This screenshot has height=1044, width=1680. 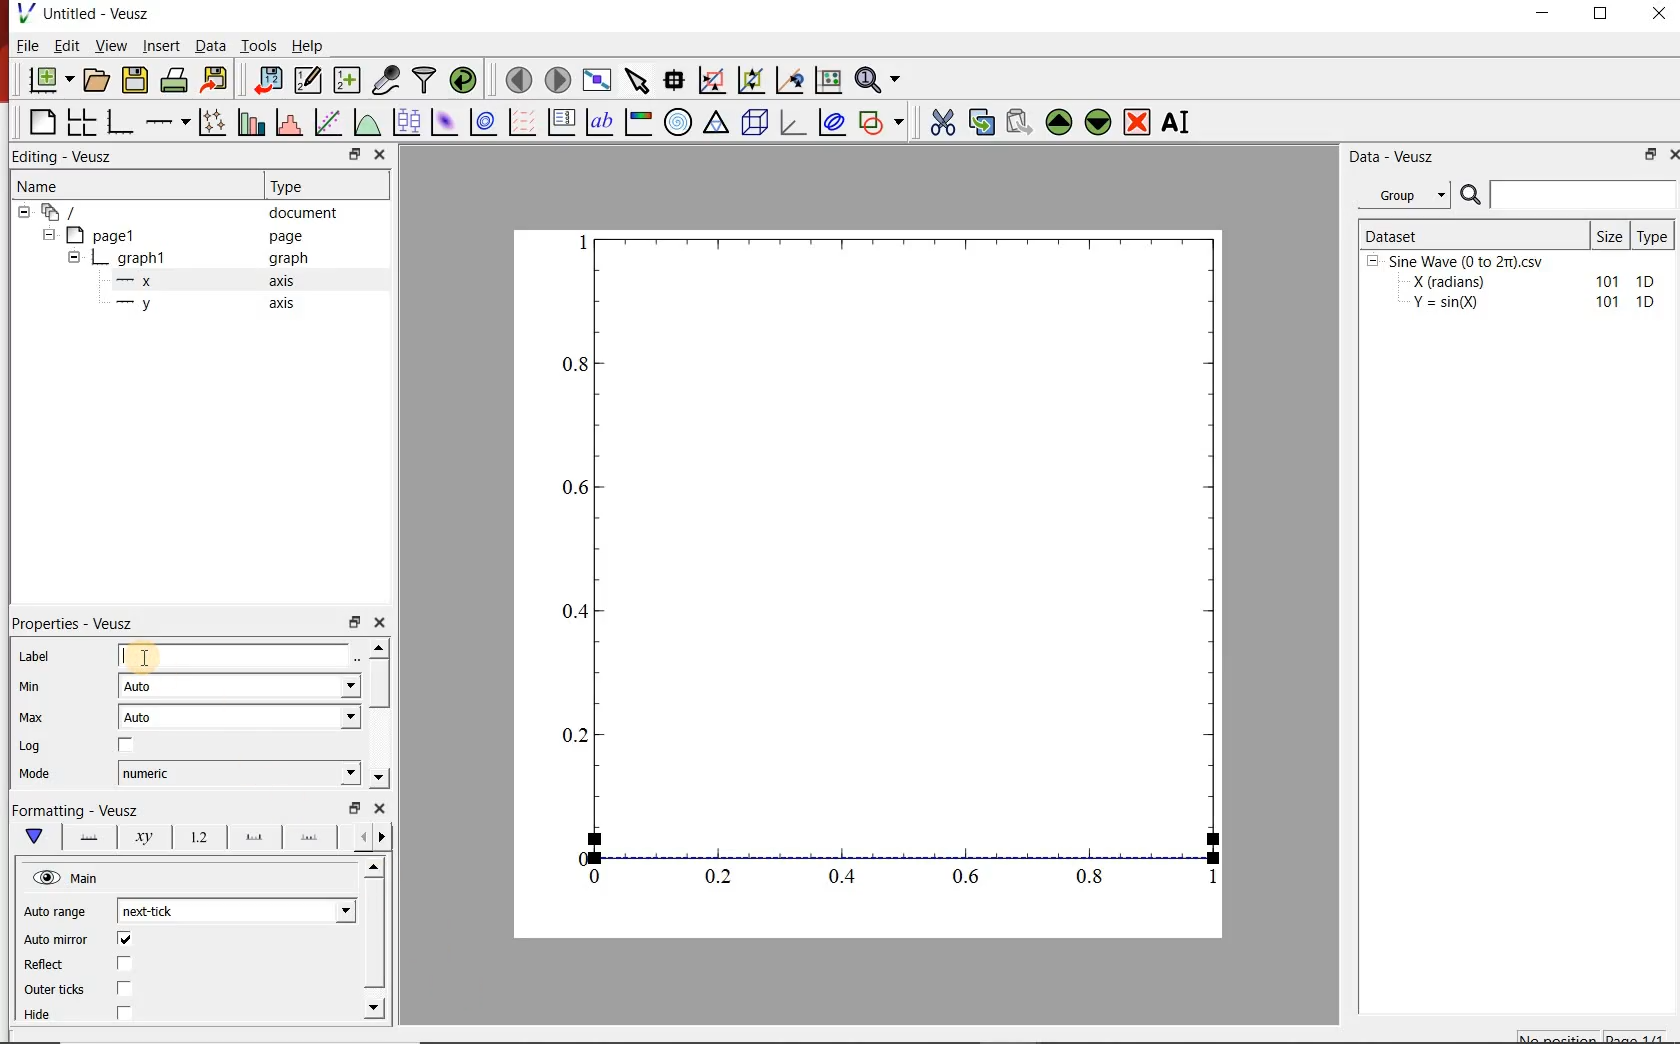 I want to click on edit and enter new datasets, so click(x=309, y=80).